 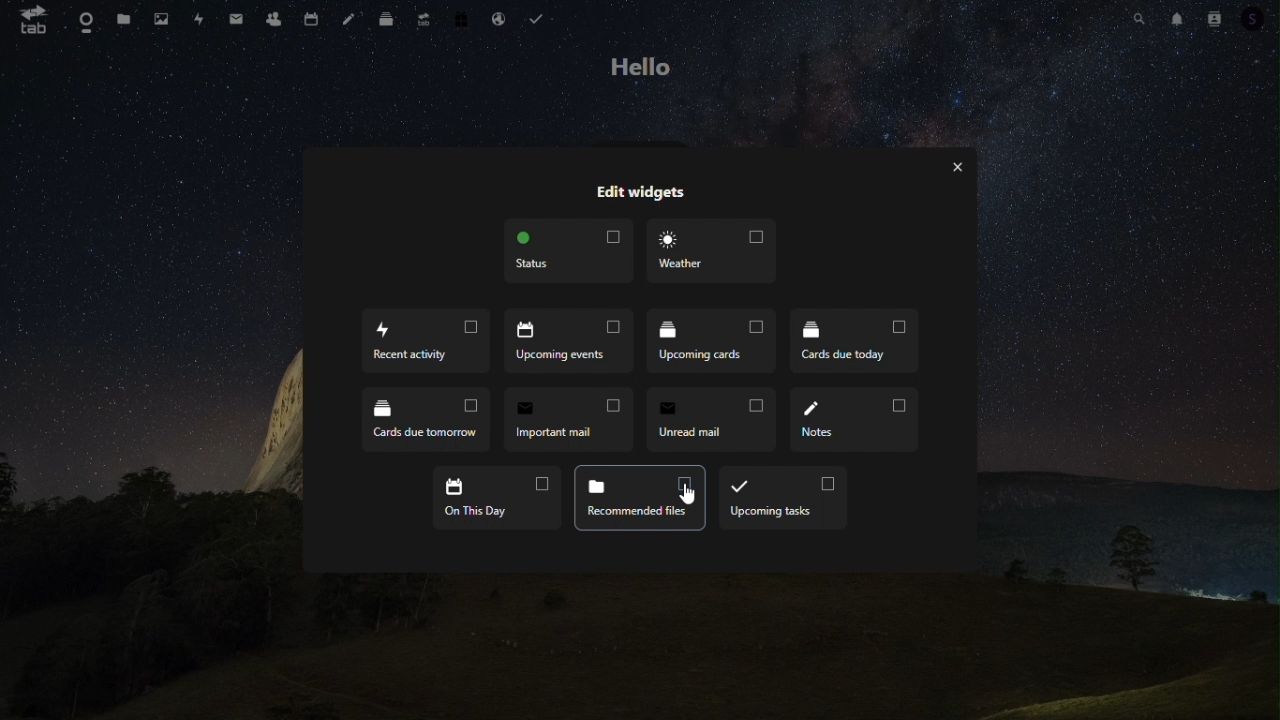 I want to click on contacts, so click(x=274, y=18).